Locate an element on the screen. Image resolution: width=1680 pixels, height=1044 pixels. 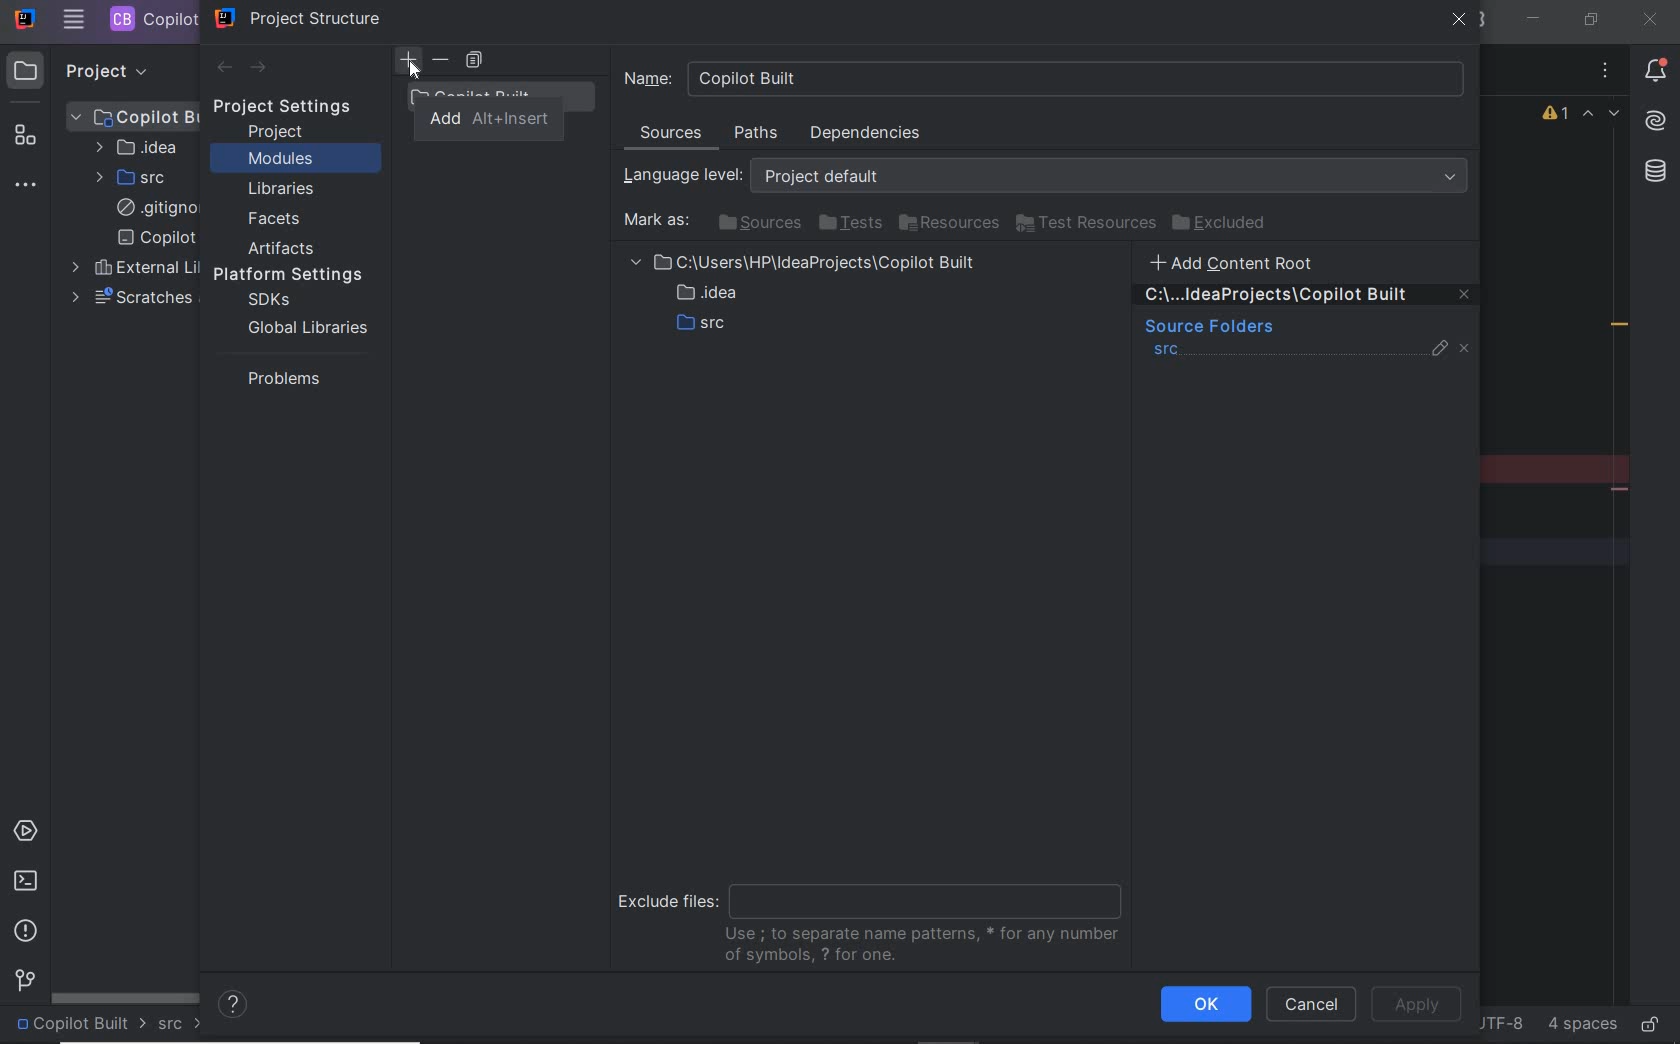
add content root is located at coordinates (1244, 262).